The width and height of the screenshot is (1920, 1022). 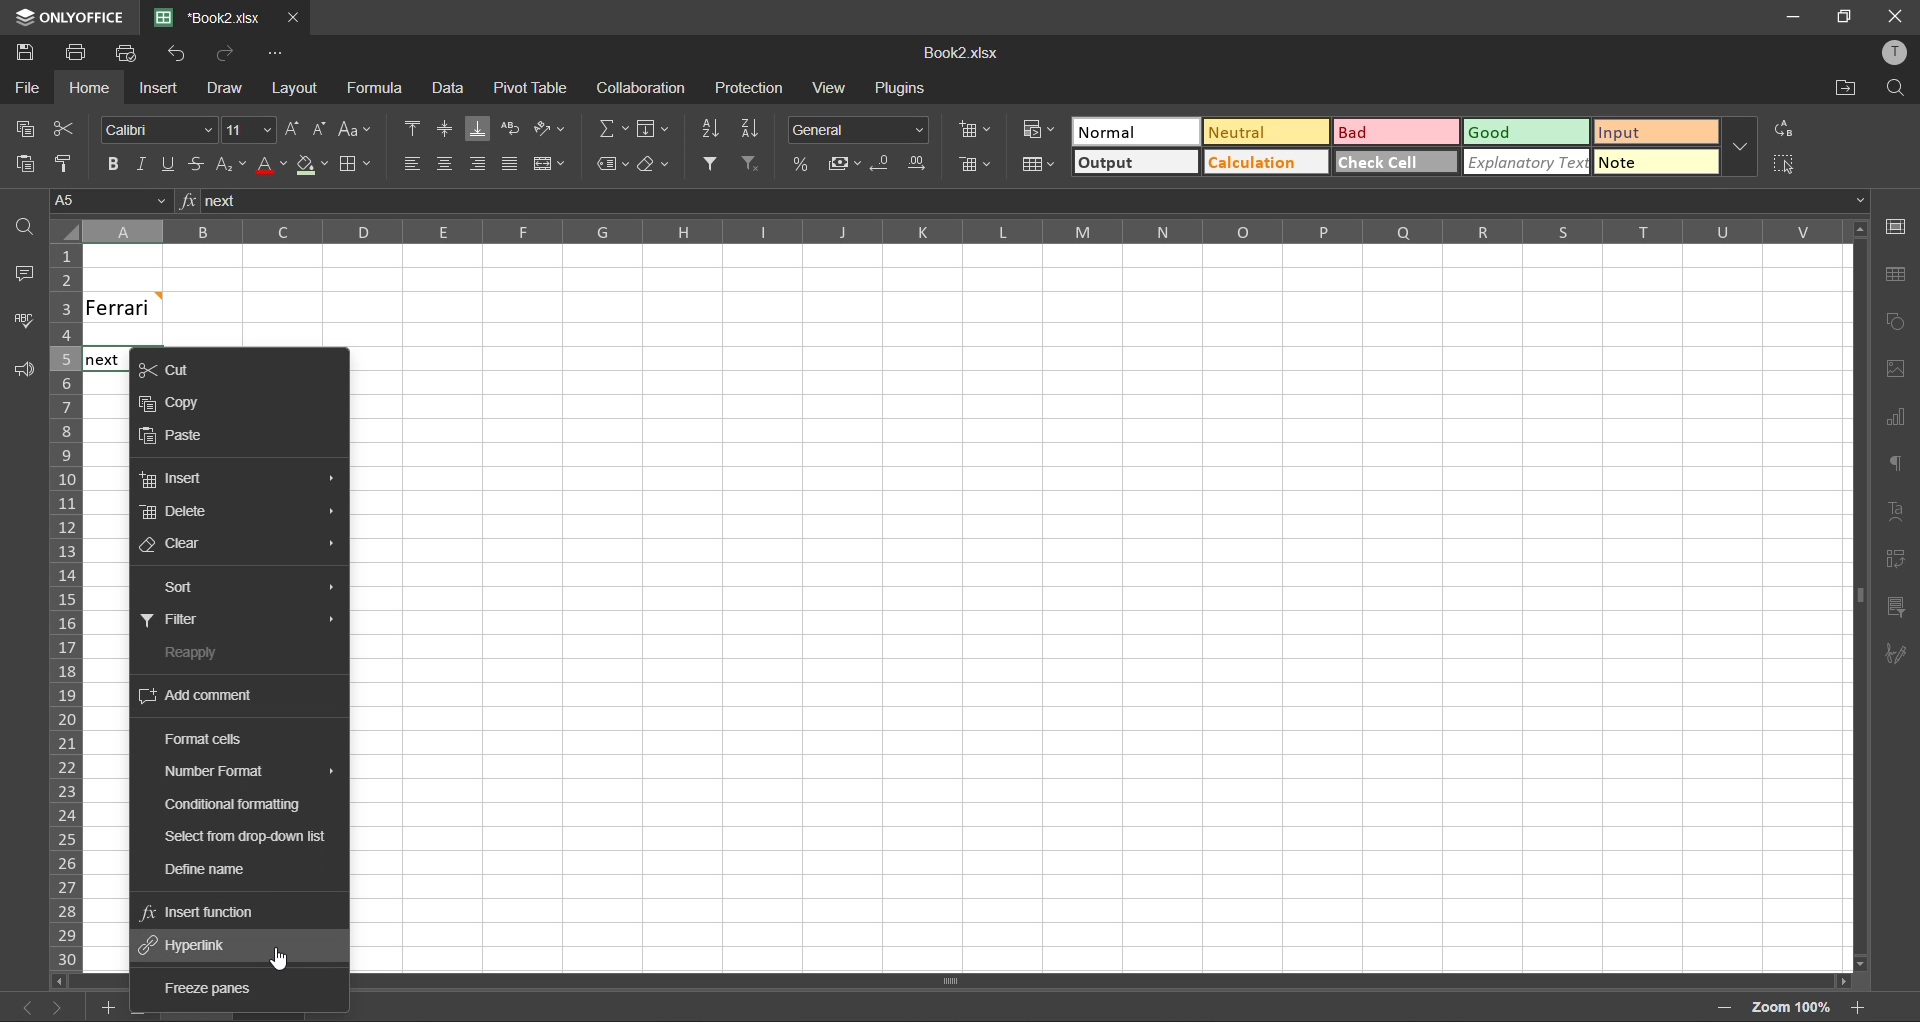 What do you see at coordinates (1841, 17) in the screenshot?
I see `maximize` at bounding box center [1841, 17].